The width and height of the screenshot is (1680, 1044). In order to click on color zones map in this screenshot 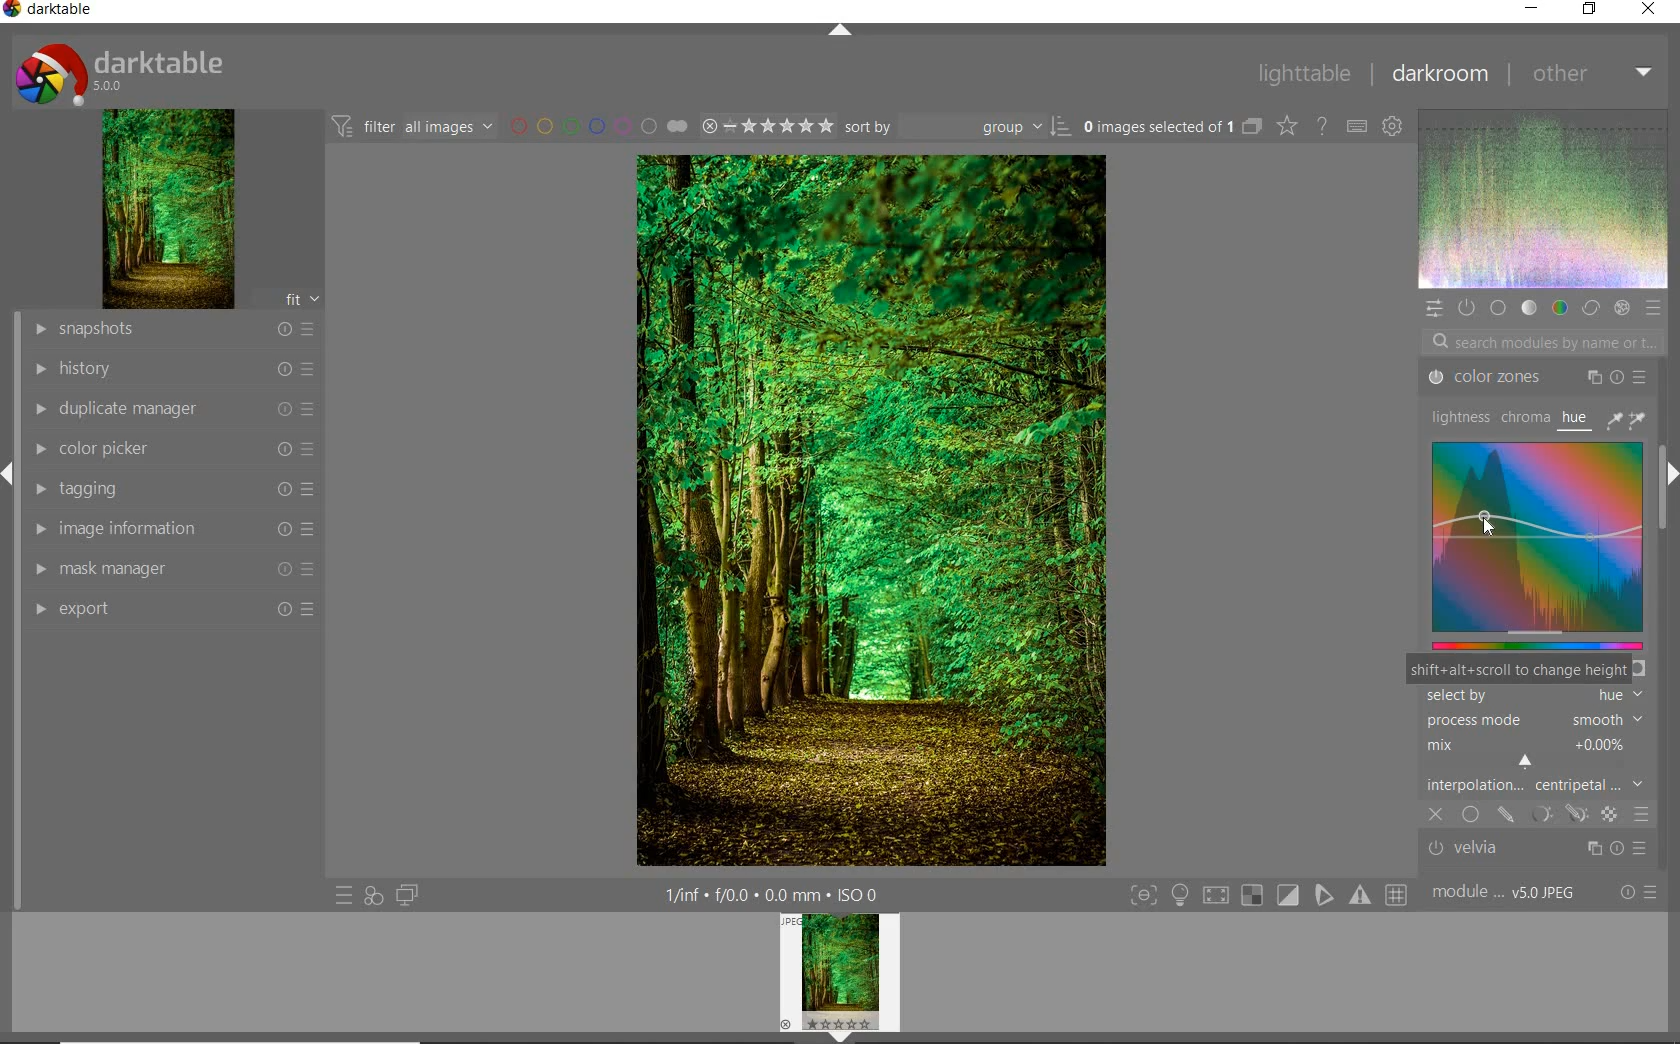, I will do `click(1537, 544)`.